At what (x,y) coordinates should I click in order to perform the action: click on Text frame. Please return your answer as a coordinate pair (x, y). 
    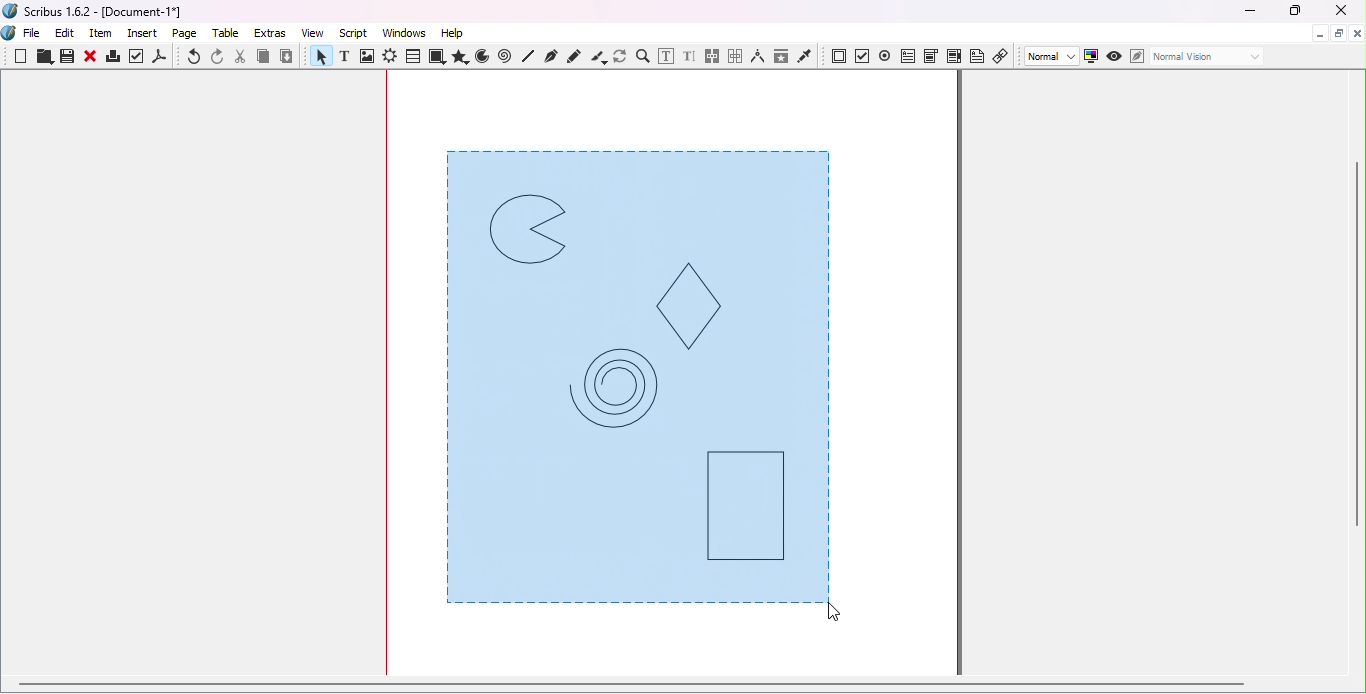
    Looking at the image, I should click on (348, 58).